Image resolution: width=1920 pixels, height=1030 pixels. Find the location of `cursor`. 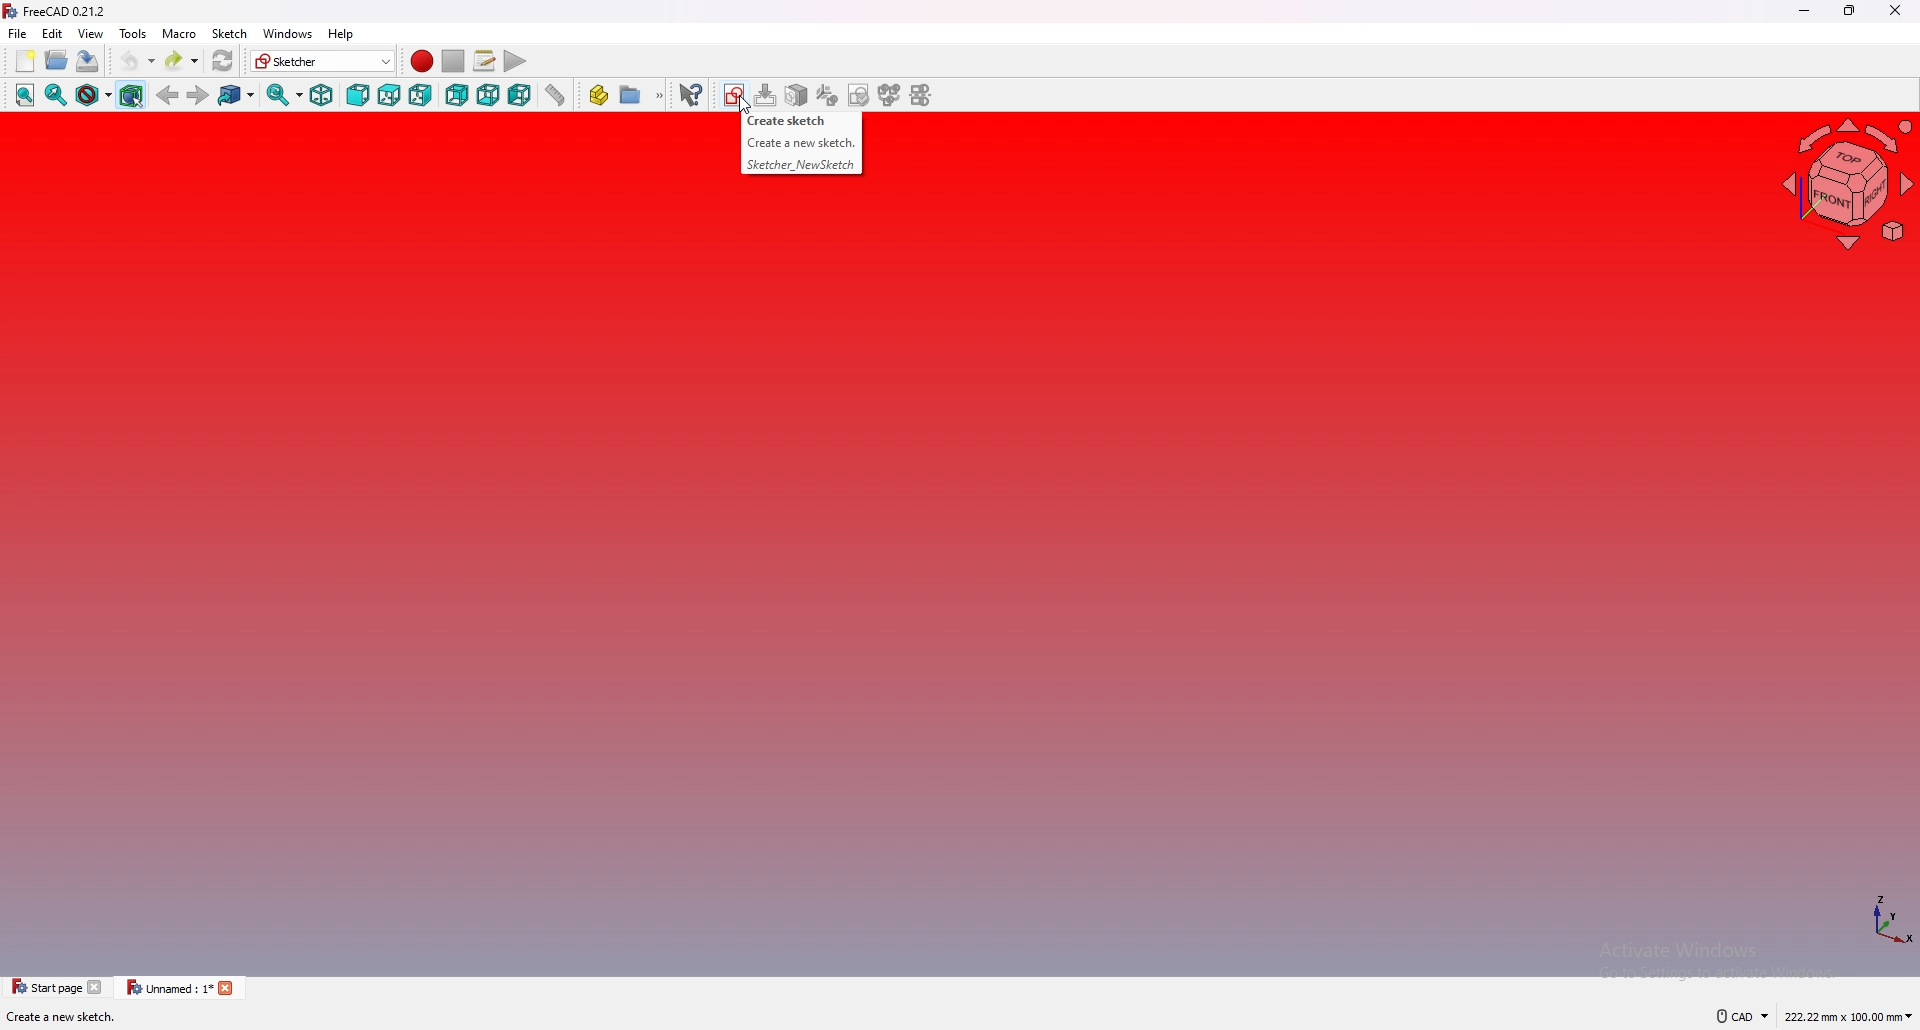

cursor is located at coordinates (744, 105).